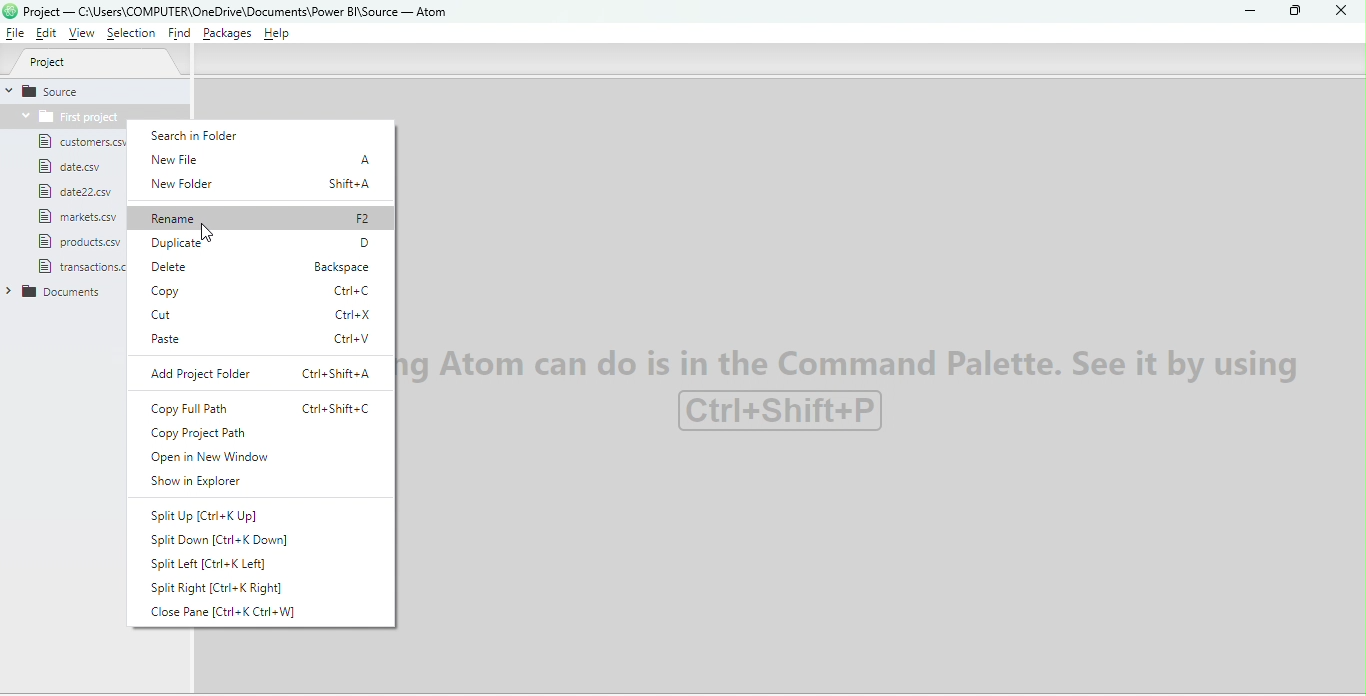 This screenshot has height=696, width=1366. I want to click on Maximize, so click(1291, 12).